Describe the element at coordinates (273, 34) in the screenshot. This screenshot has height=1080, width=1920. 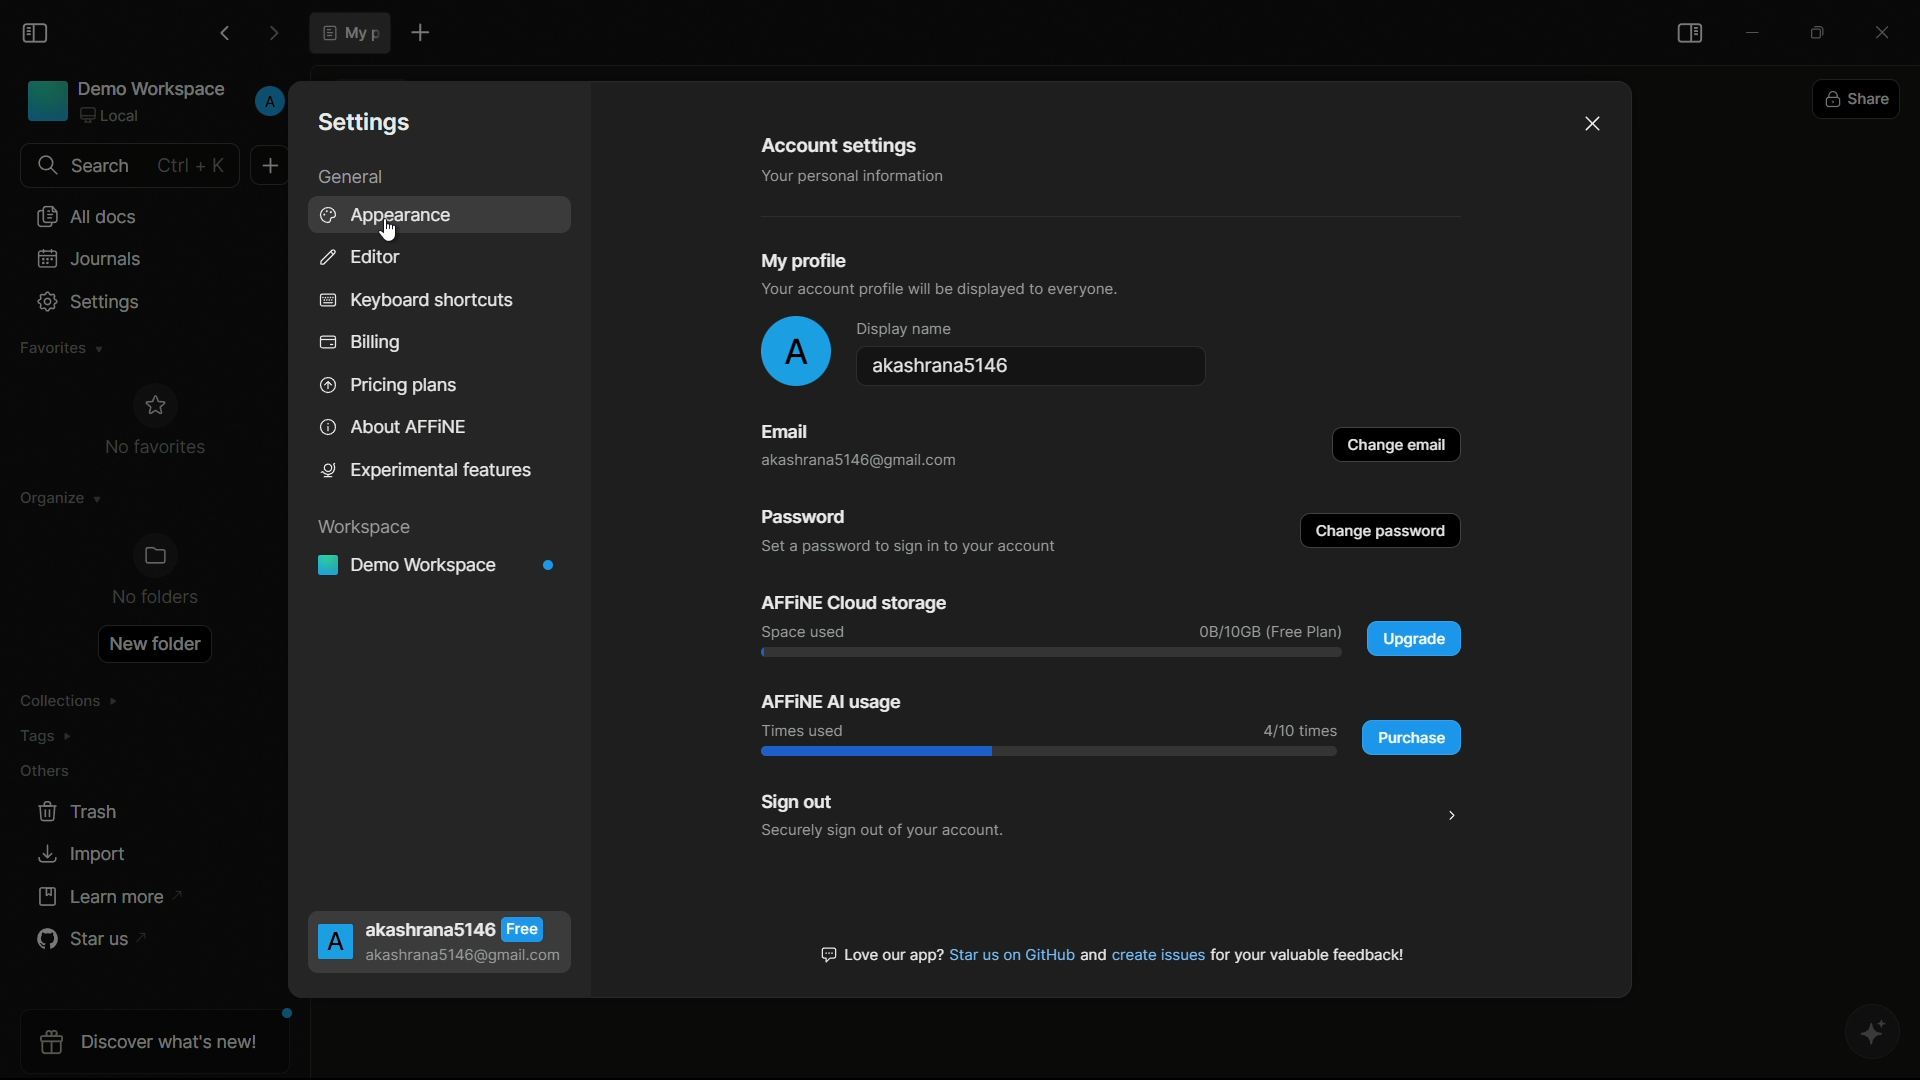
I see `forward` at that location.